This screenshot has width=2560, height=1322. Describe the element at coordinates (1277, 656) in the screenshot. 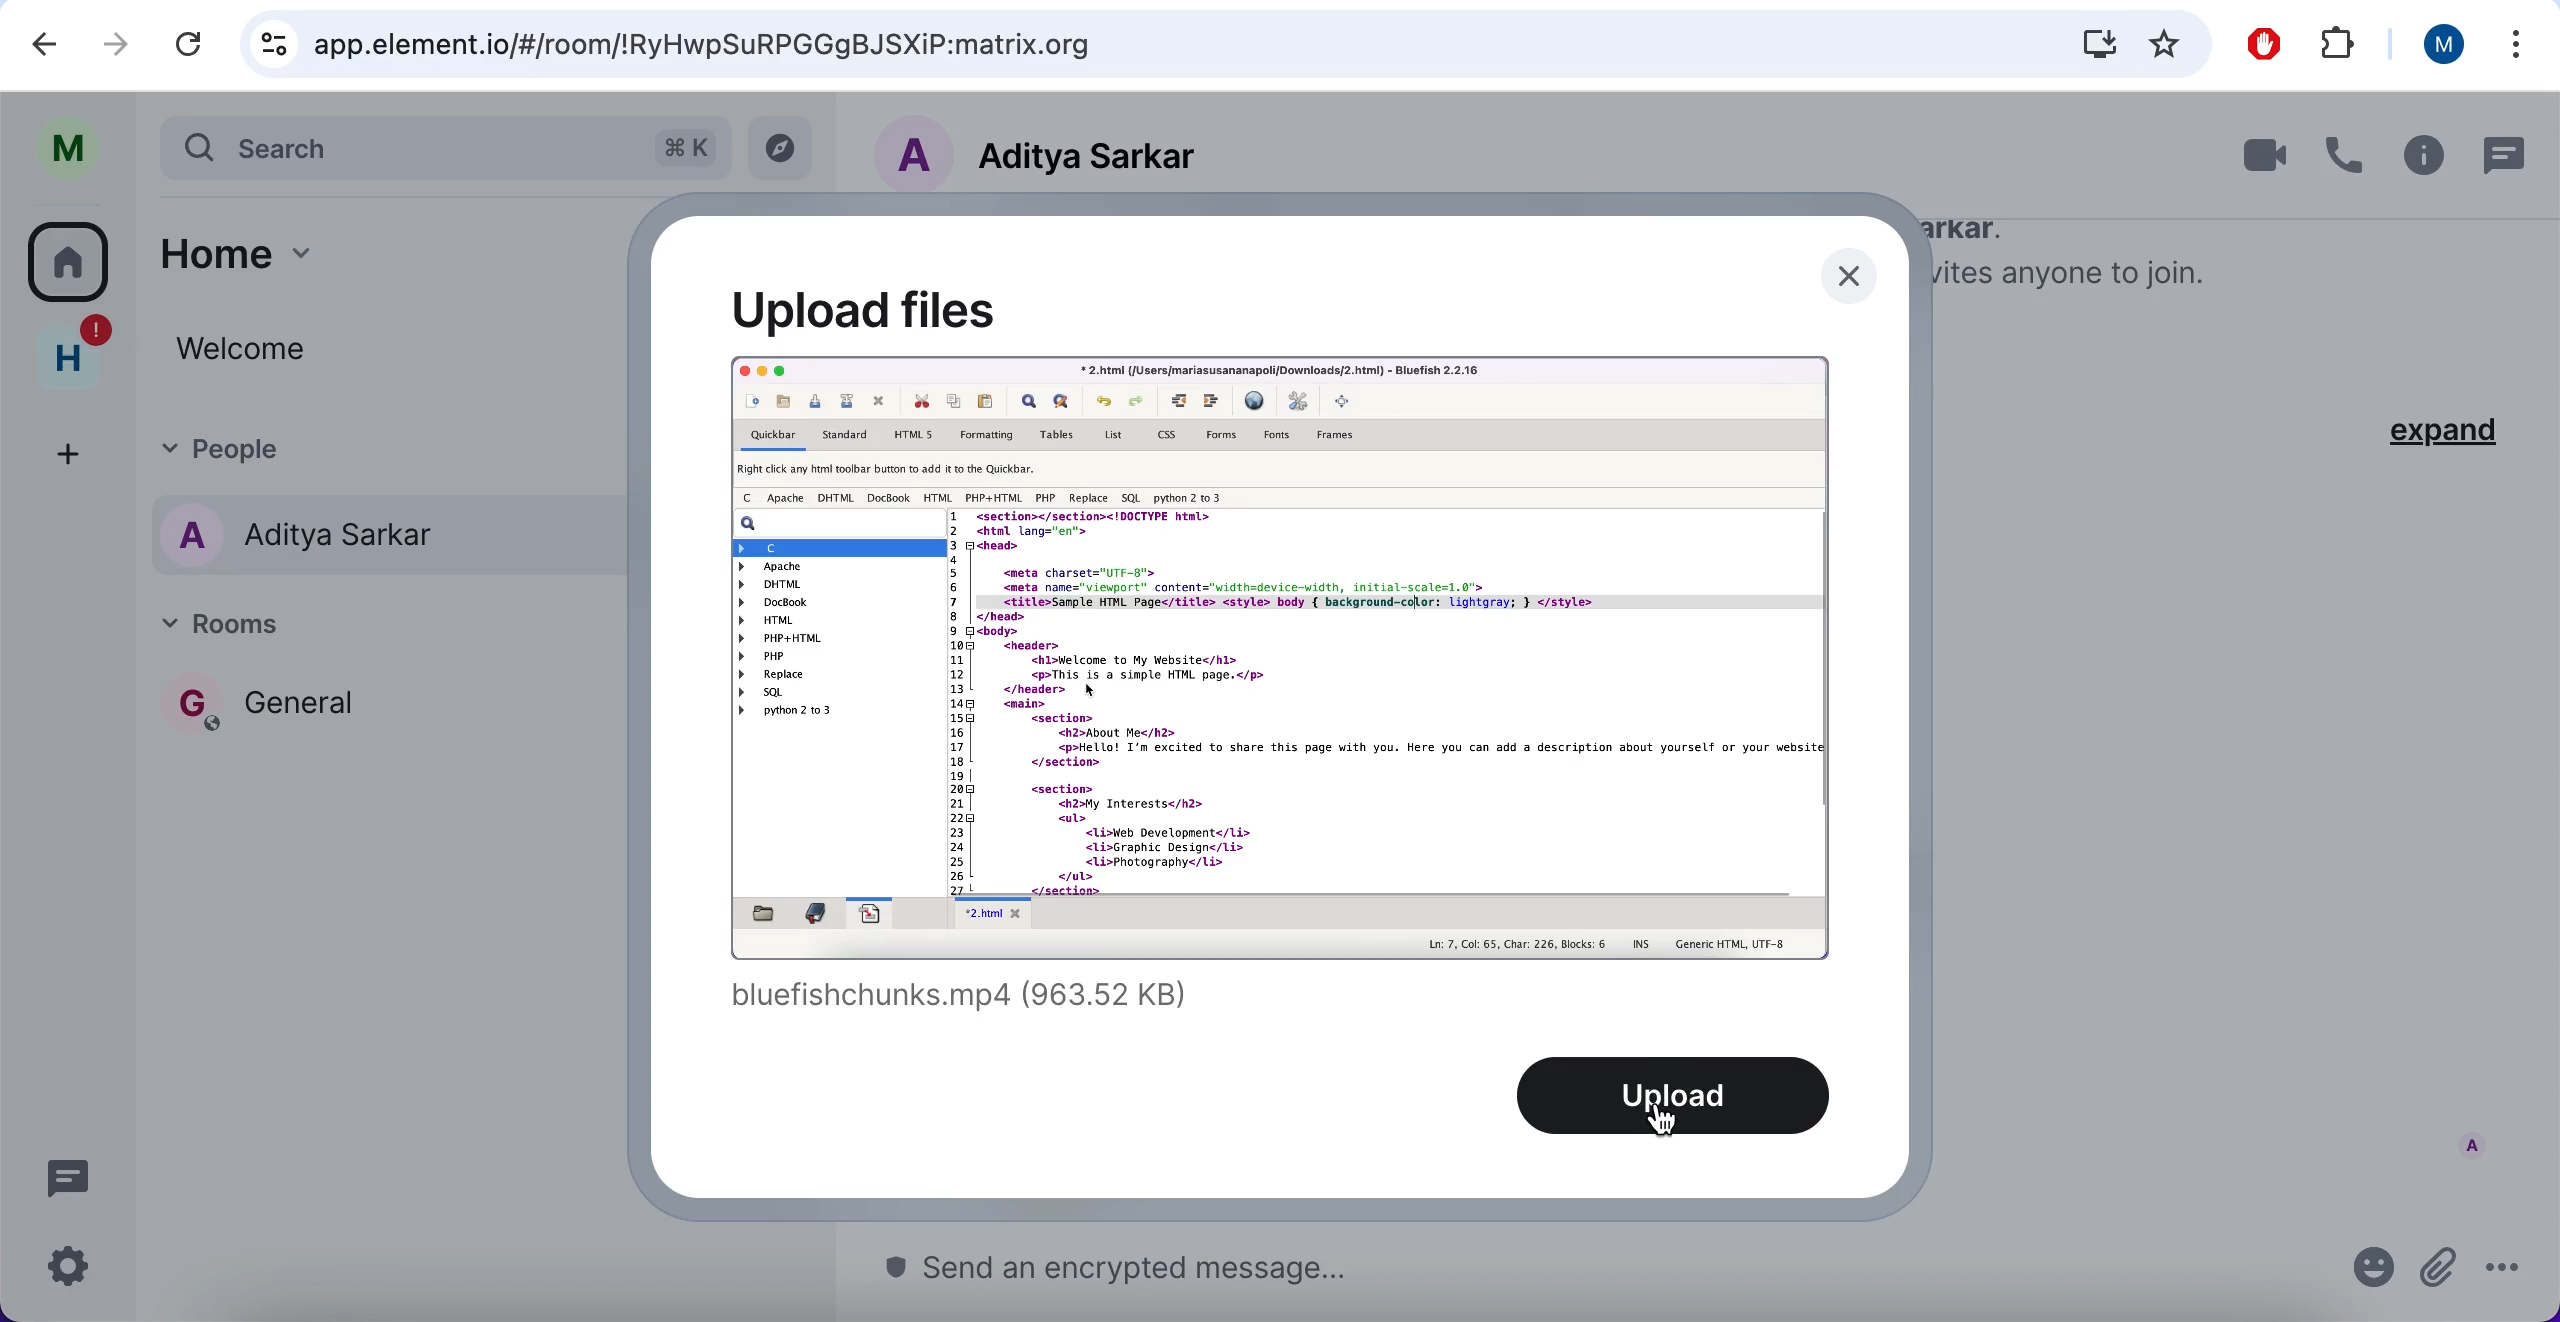

I see `upload file` at that location.